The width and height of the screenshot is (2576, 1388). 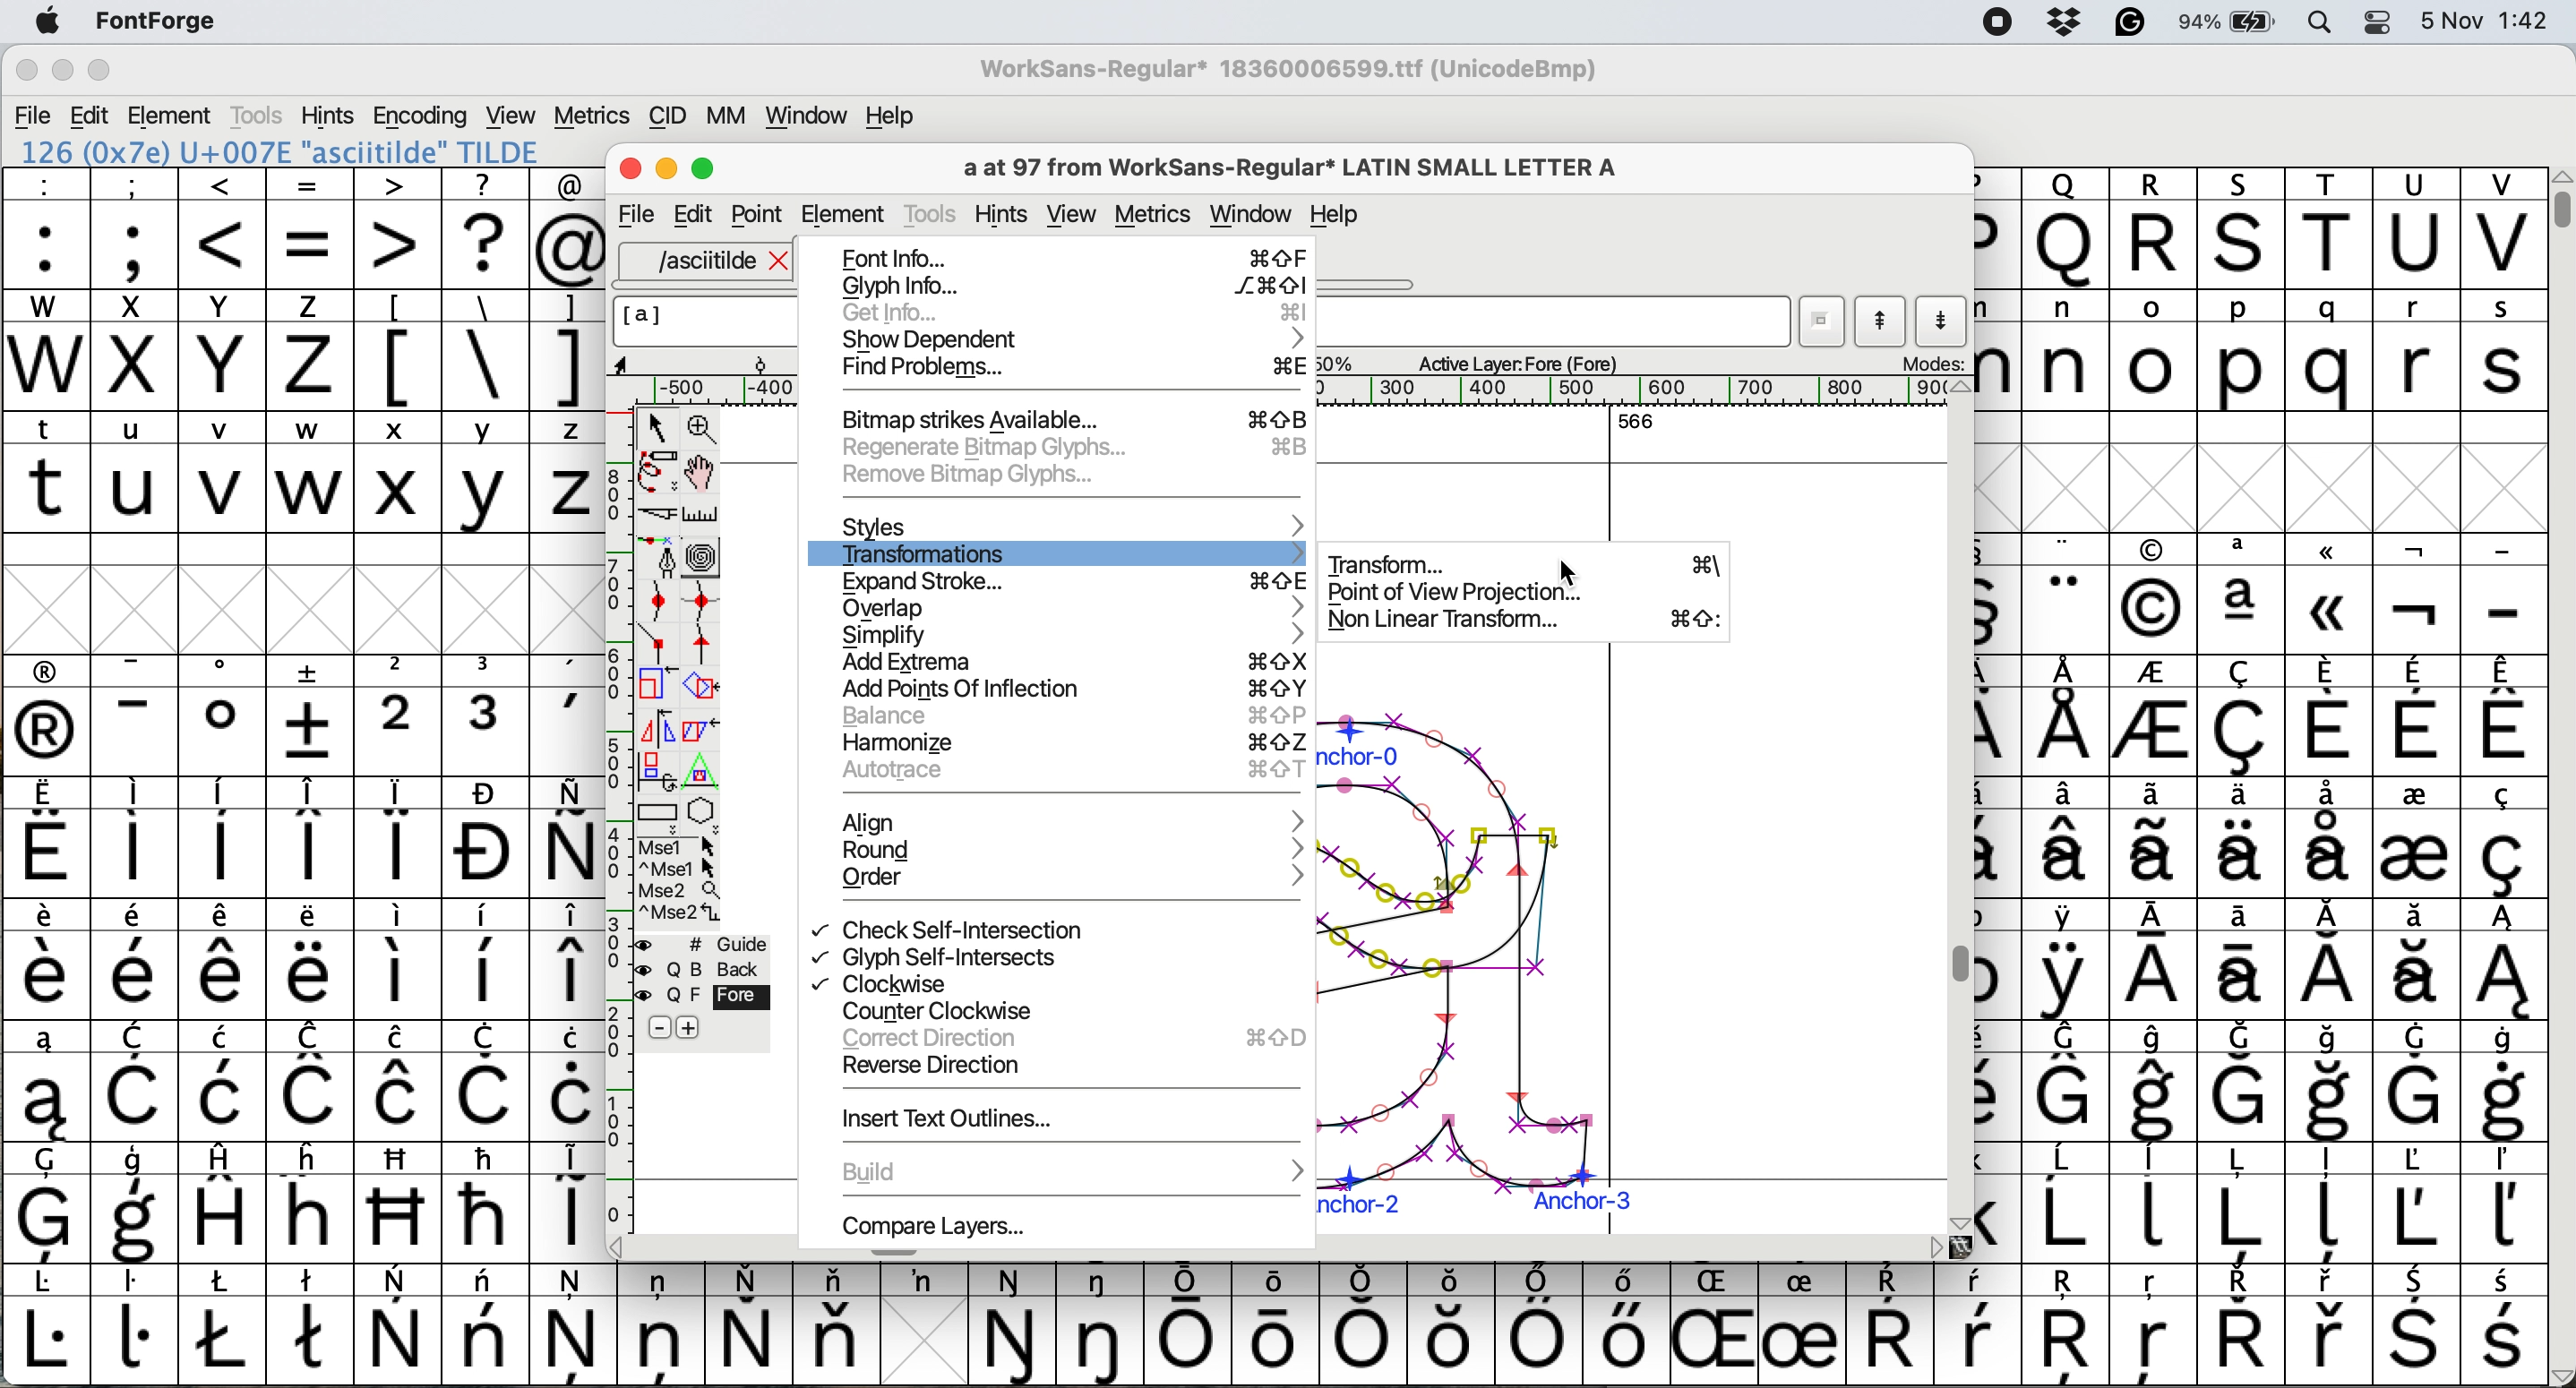 What do you see at coordinates (1569, 575) in the screenshot?
I see `cursor` at bounding box center [1569, 575].